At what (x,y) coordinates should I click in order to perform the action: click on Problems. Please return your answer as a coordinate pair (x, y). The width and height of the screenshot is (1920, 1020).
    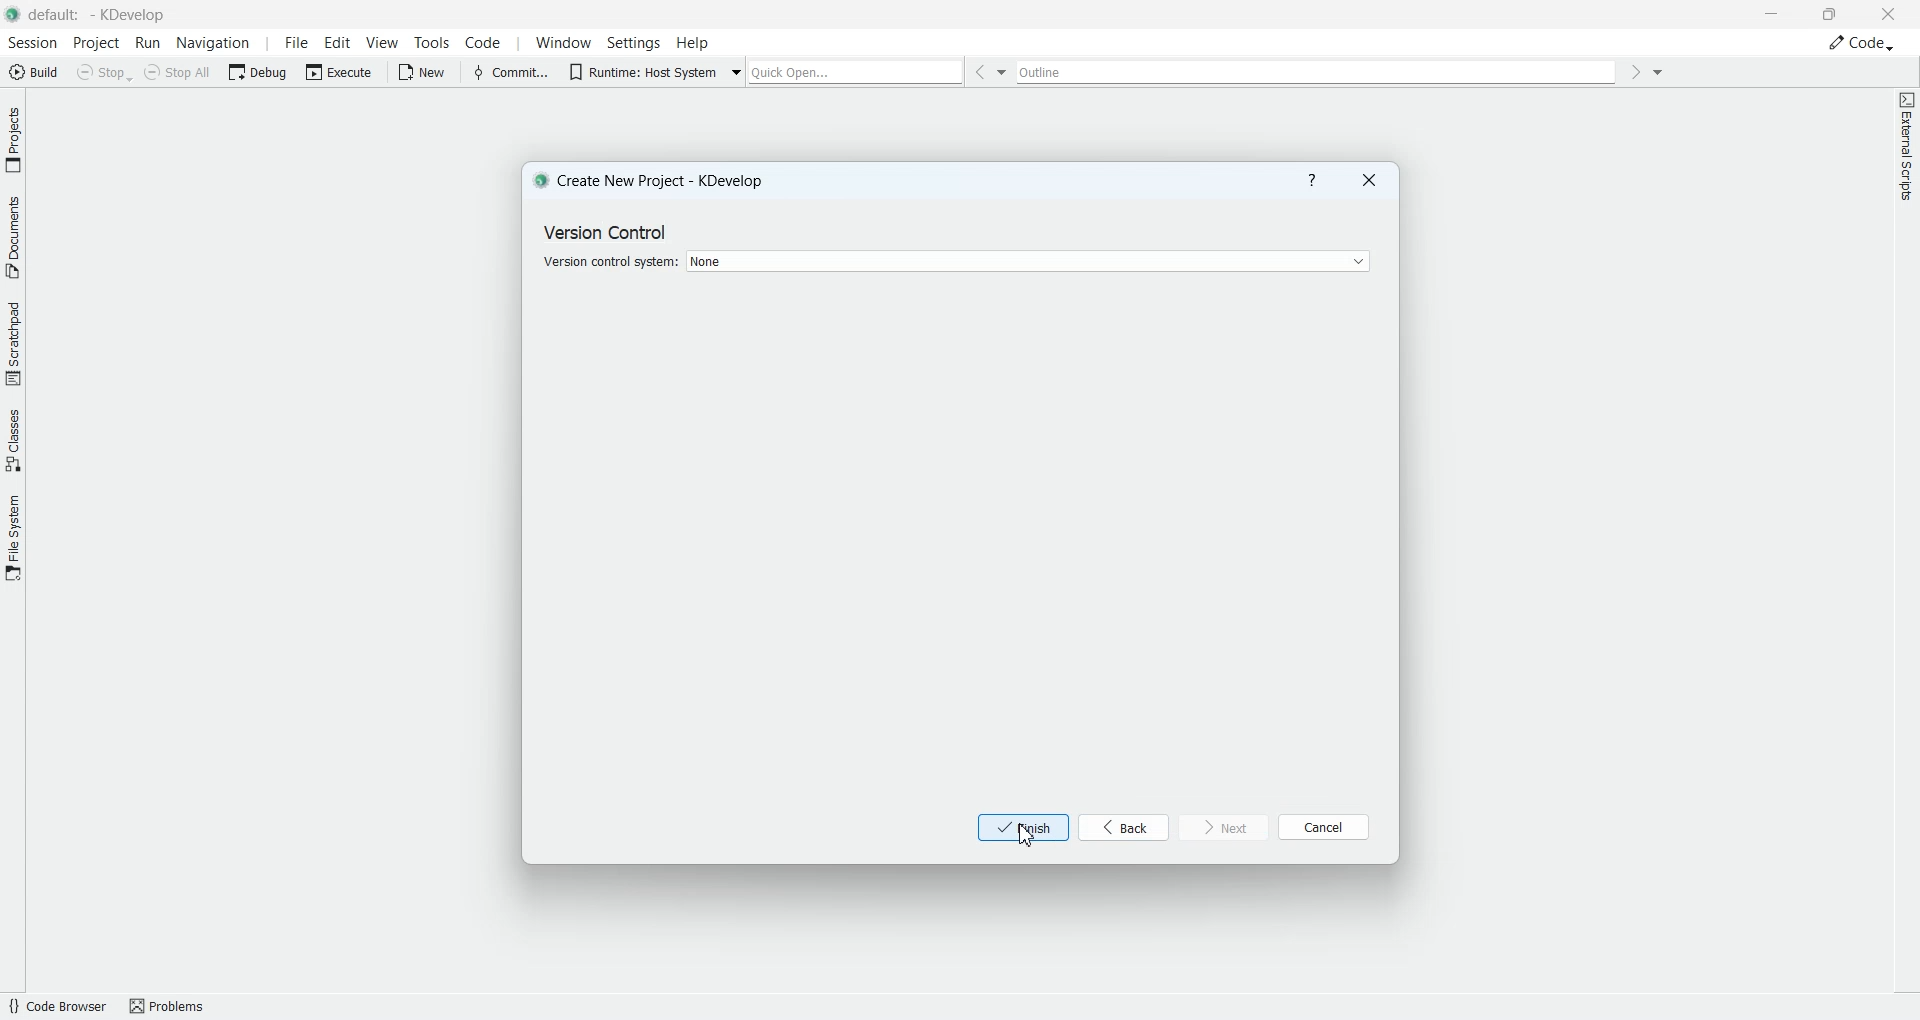
    Looking at the image, I should click on (174, 1005).